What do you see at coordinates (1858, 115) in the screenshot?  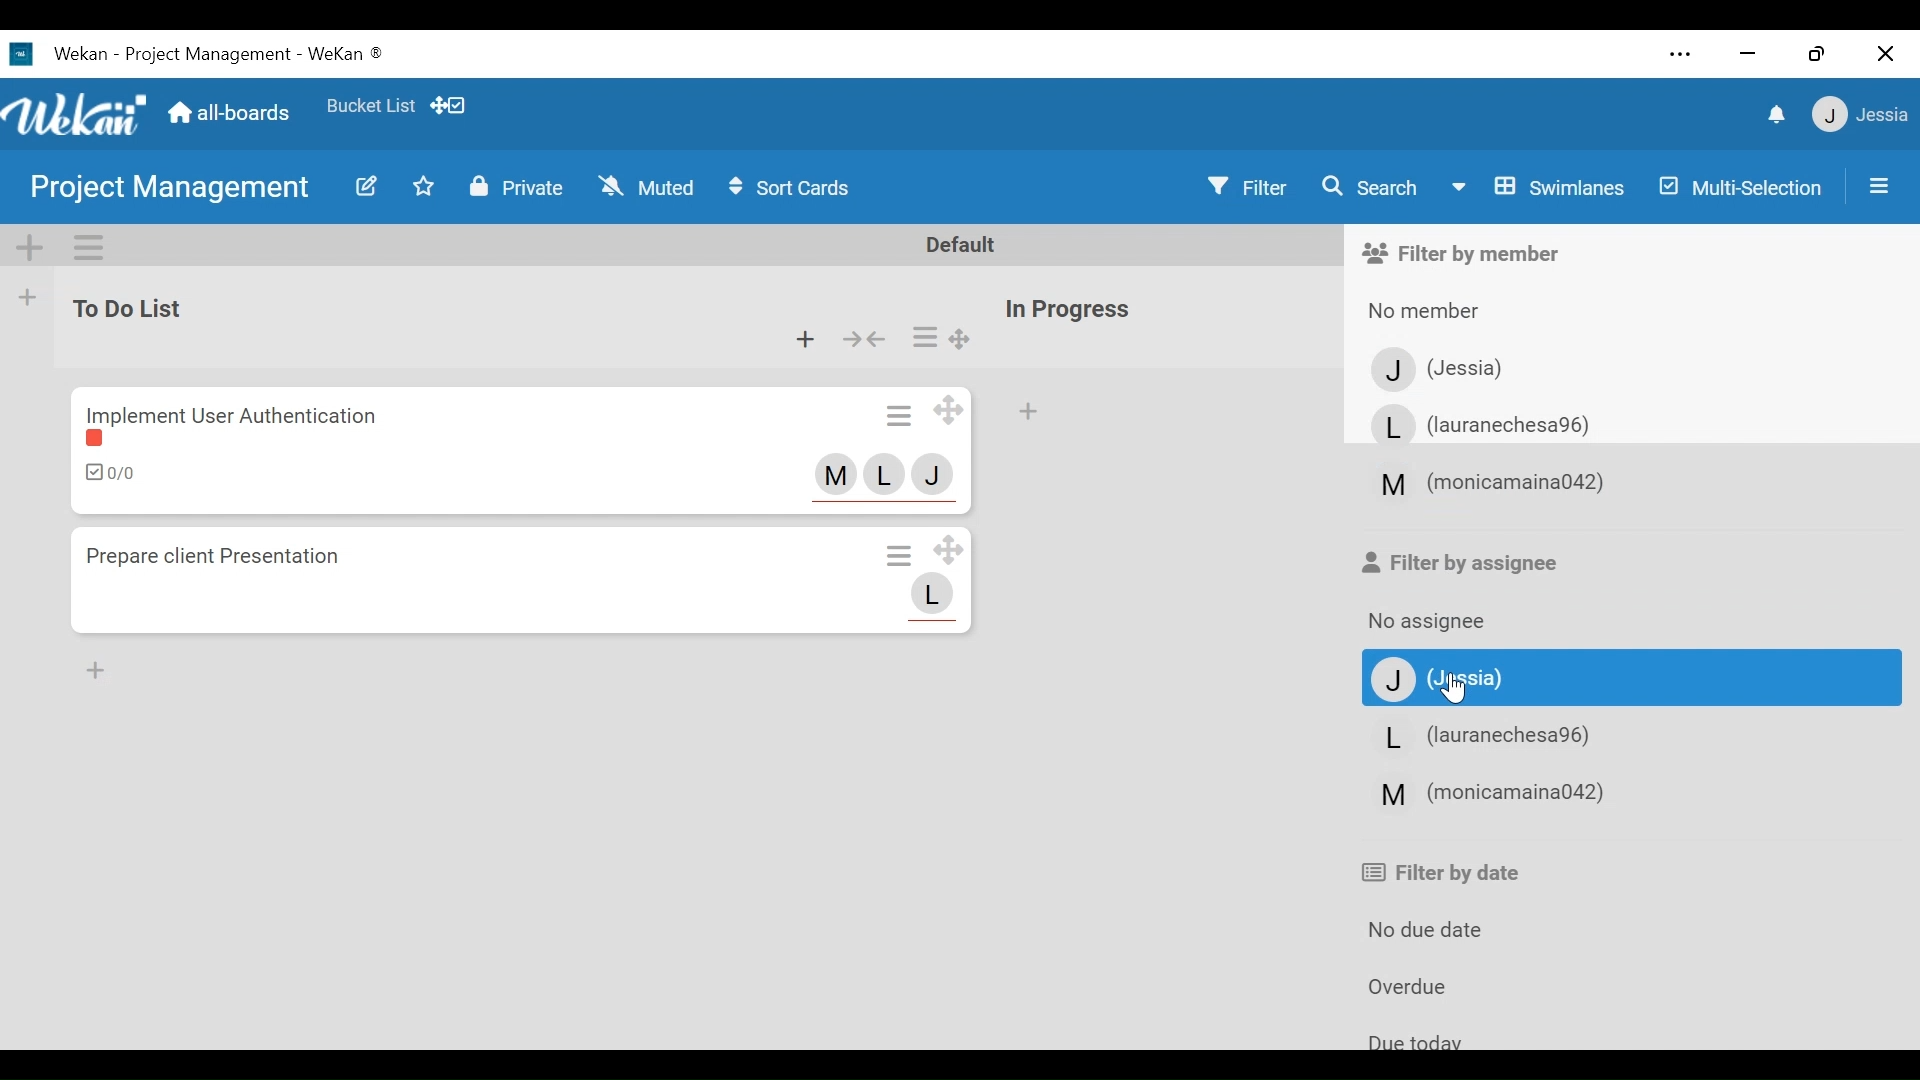 I see `jessia` at bounding box center [1858, 115].